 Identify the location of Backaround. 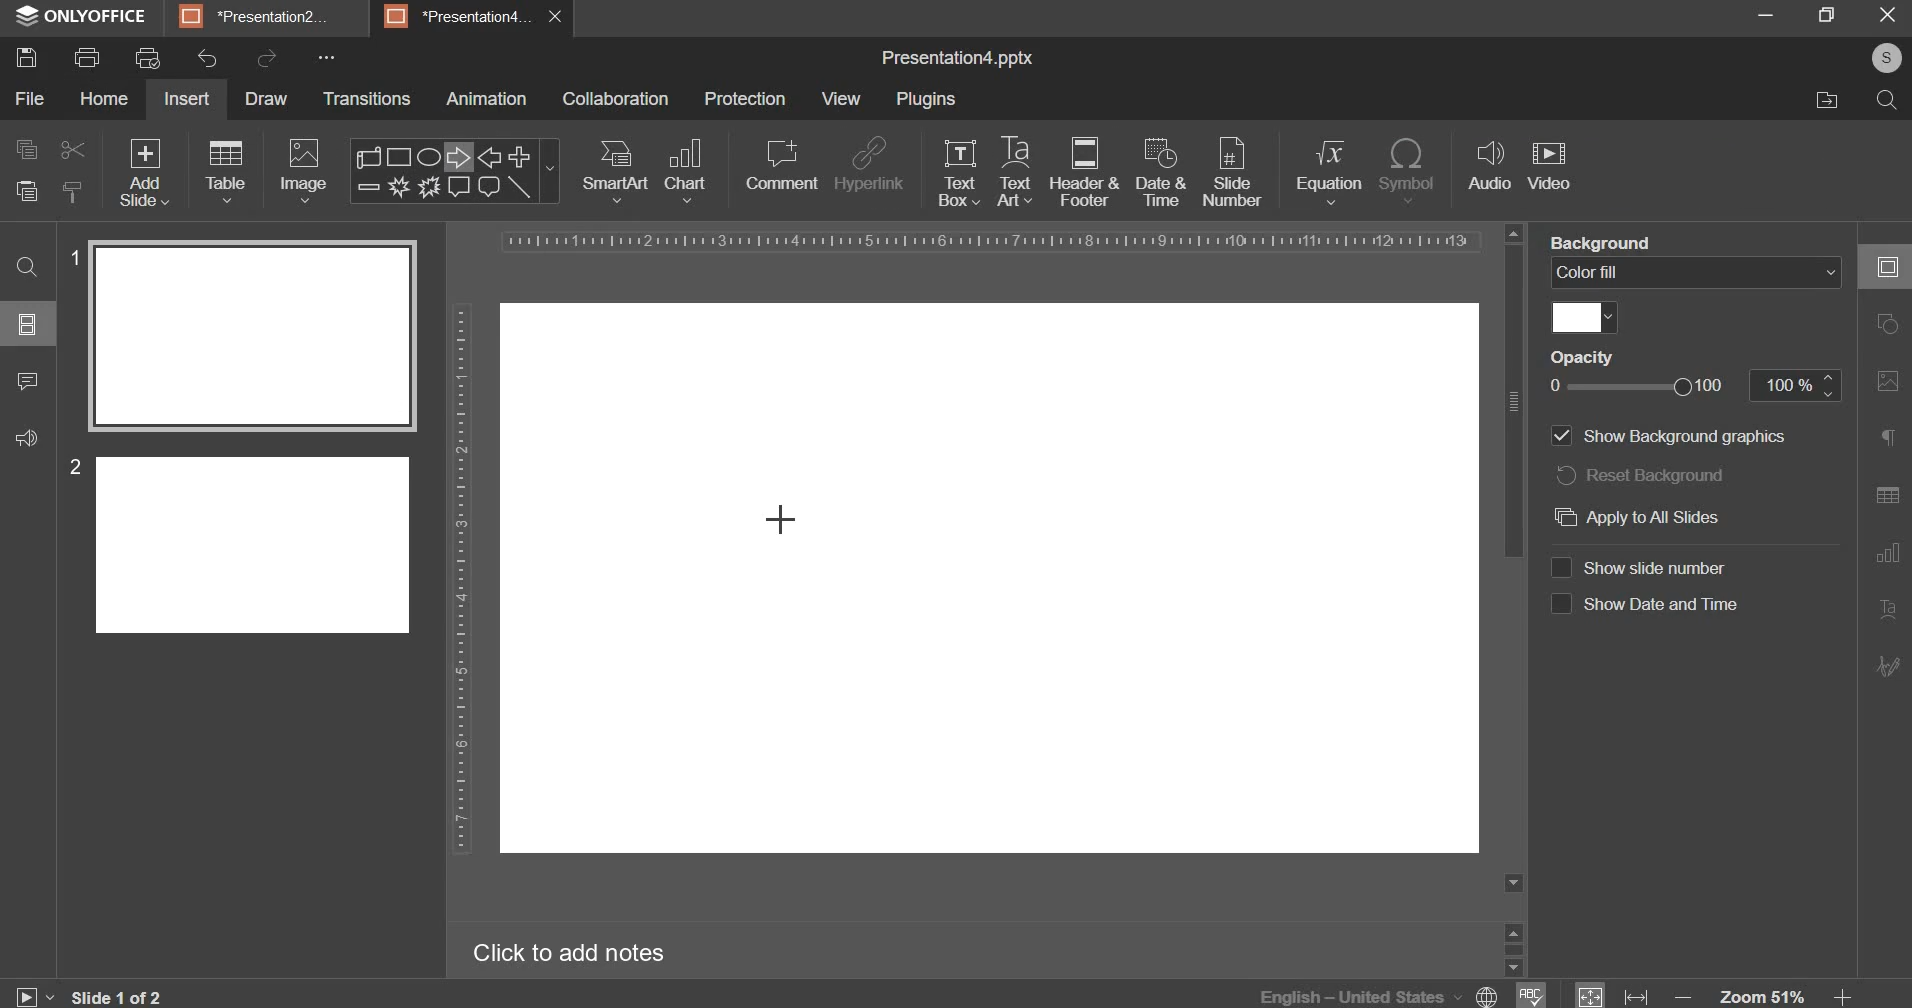
(1603, 241).